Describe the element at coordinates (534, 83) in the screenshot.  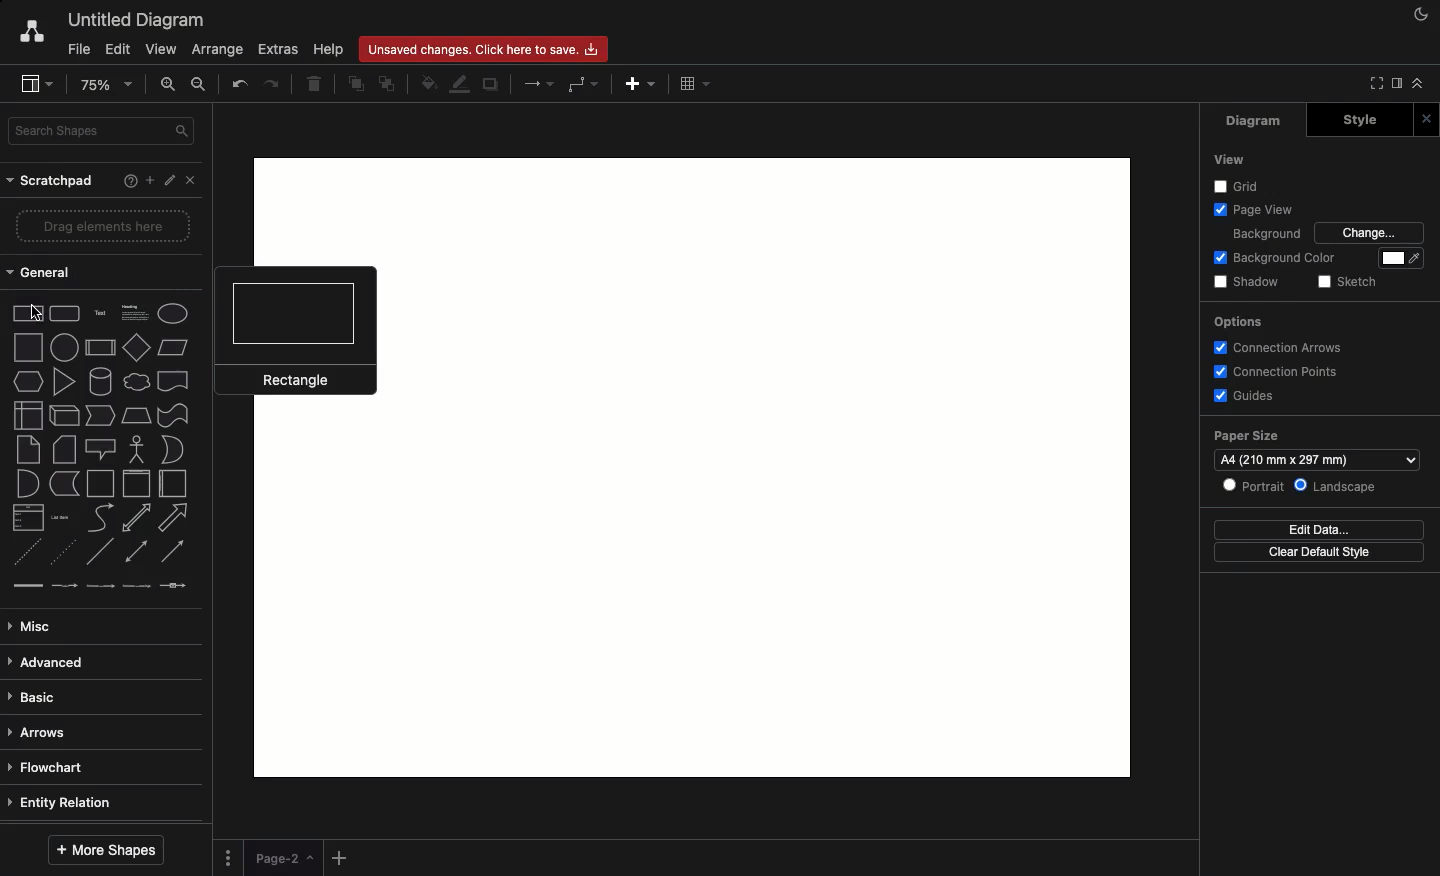
I see `Arrows` at that location.